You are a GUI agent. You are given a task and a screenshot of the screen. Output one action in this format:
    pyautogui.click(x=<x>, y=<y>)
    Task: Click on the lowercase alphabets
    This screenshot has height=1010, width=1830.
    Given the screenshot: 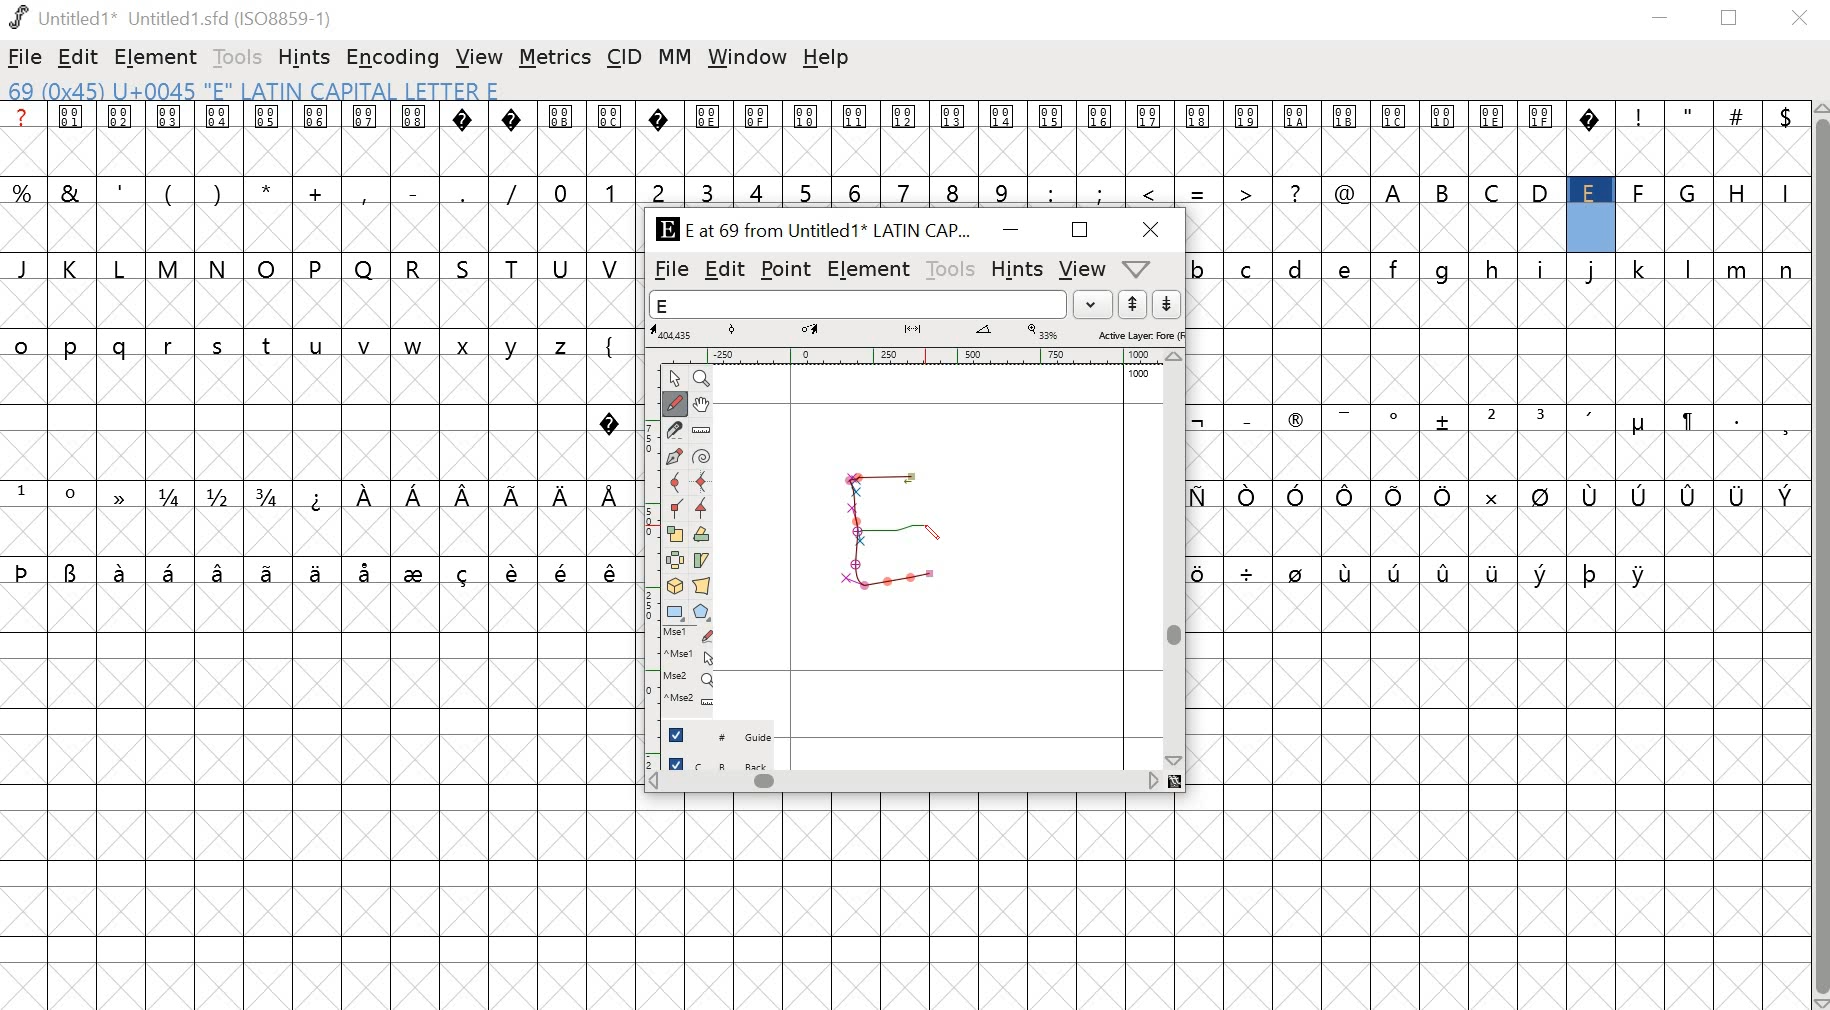 What is the action you would take?
    pyautogui.click(x=1498, y=268)
    